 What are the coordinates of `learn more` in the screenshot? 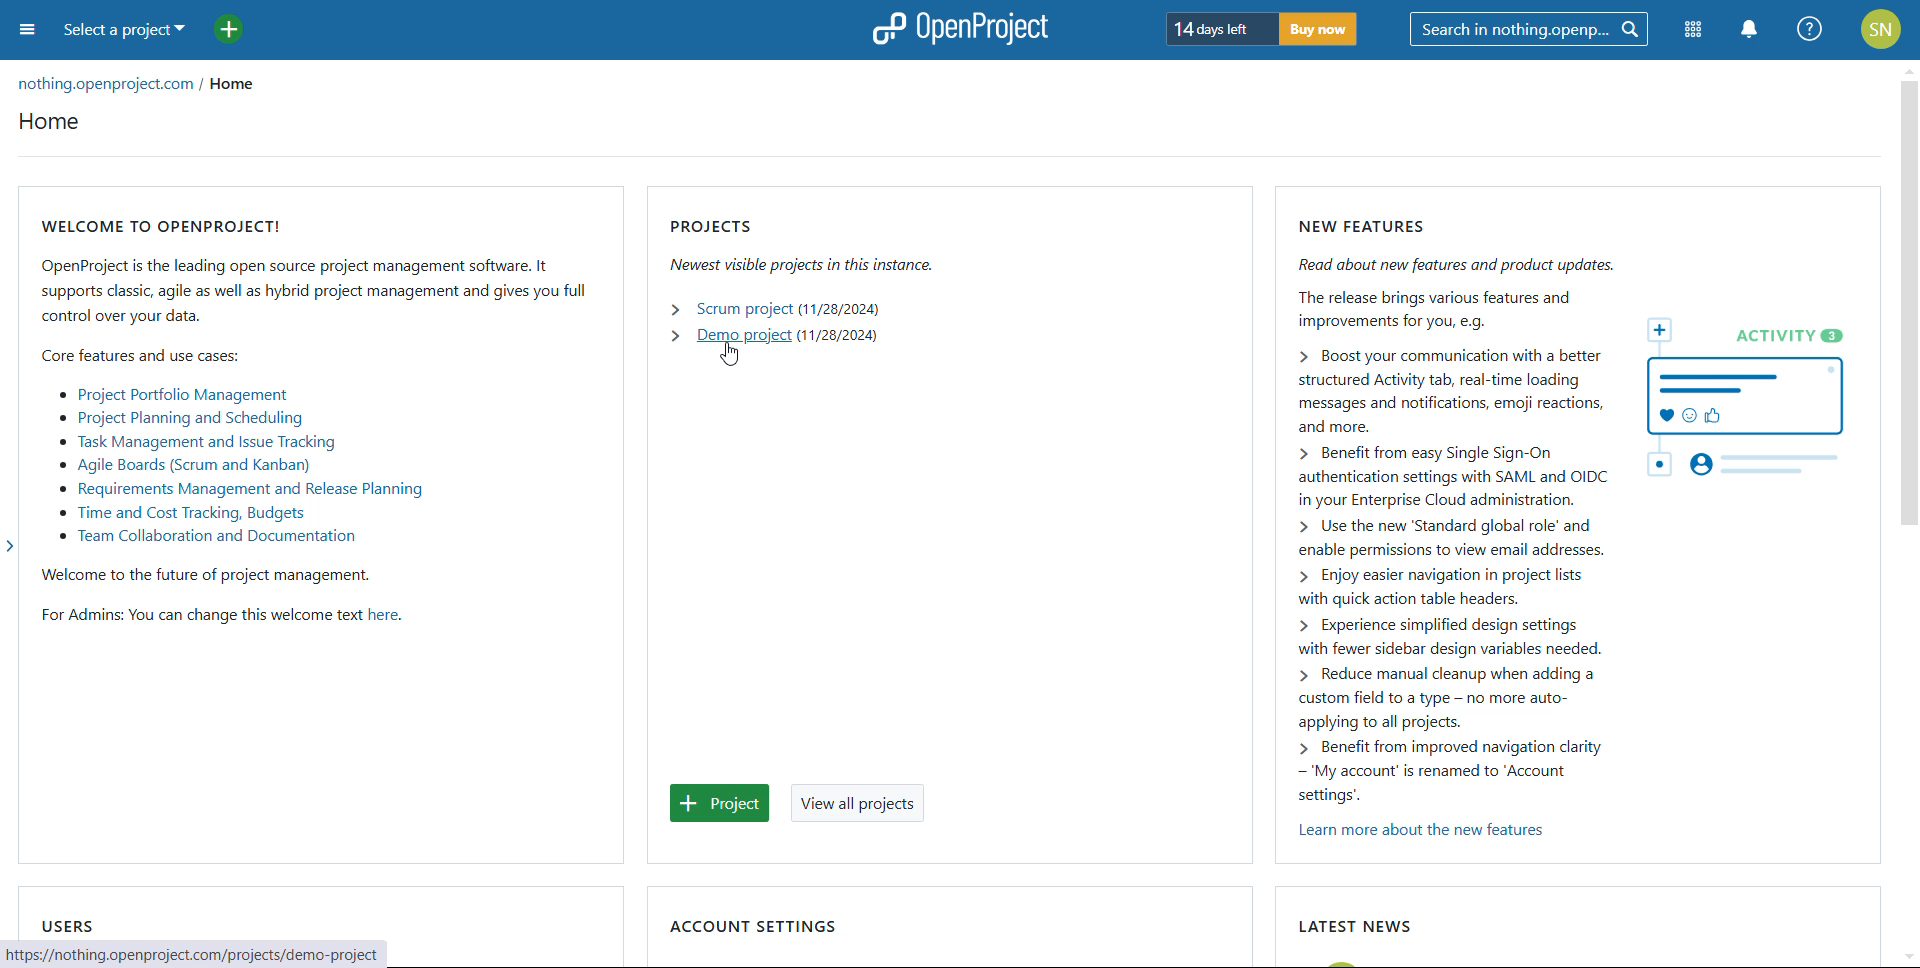 It's located at (1425, 830).